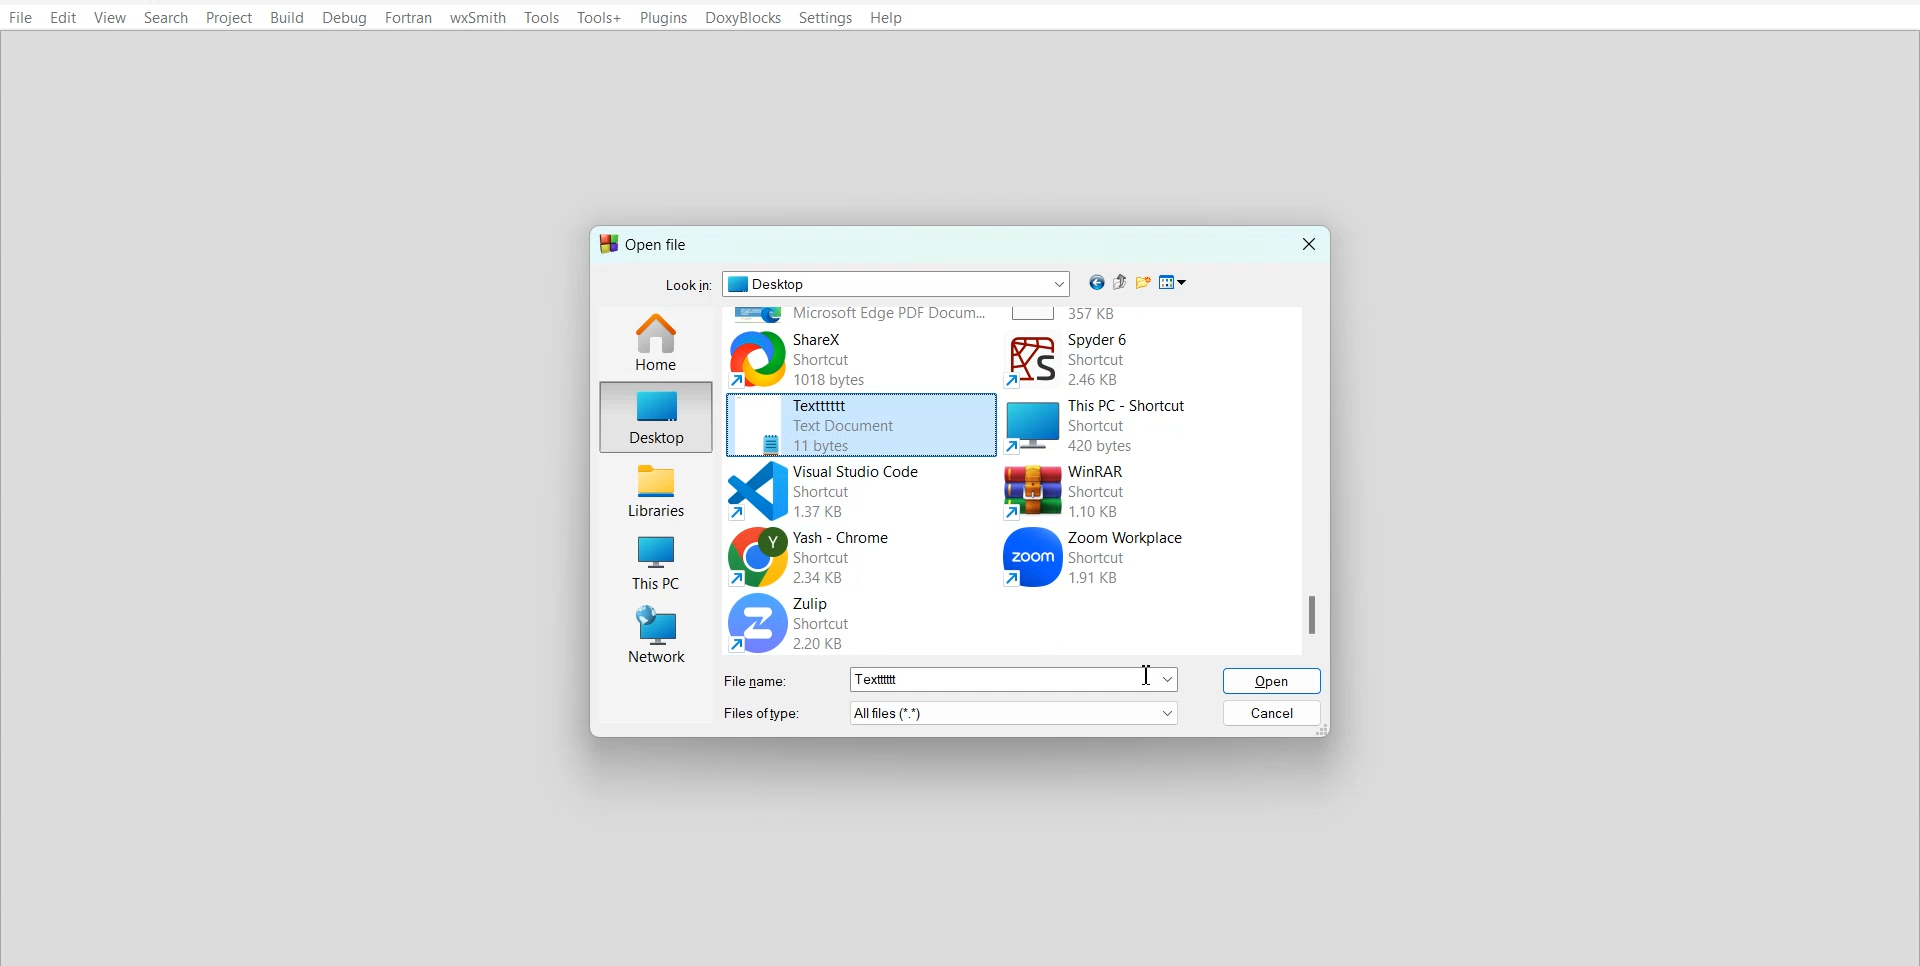 The width and height of the screenshot is (1920, 966). I want to click on Up one level, so click(1120, 283).